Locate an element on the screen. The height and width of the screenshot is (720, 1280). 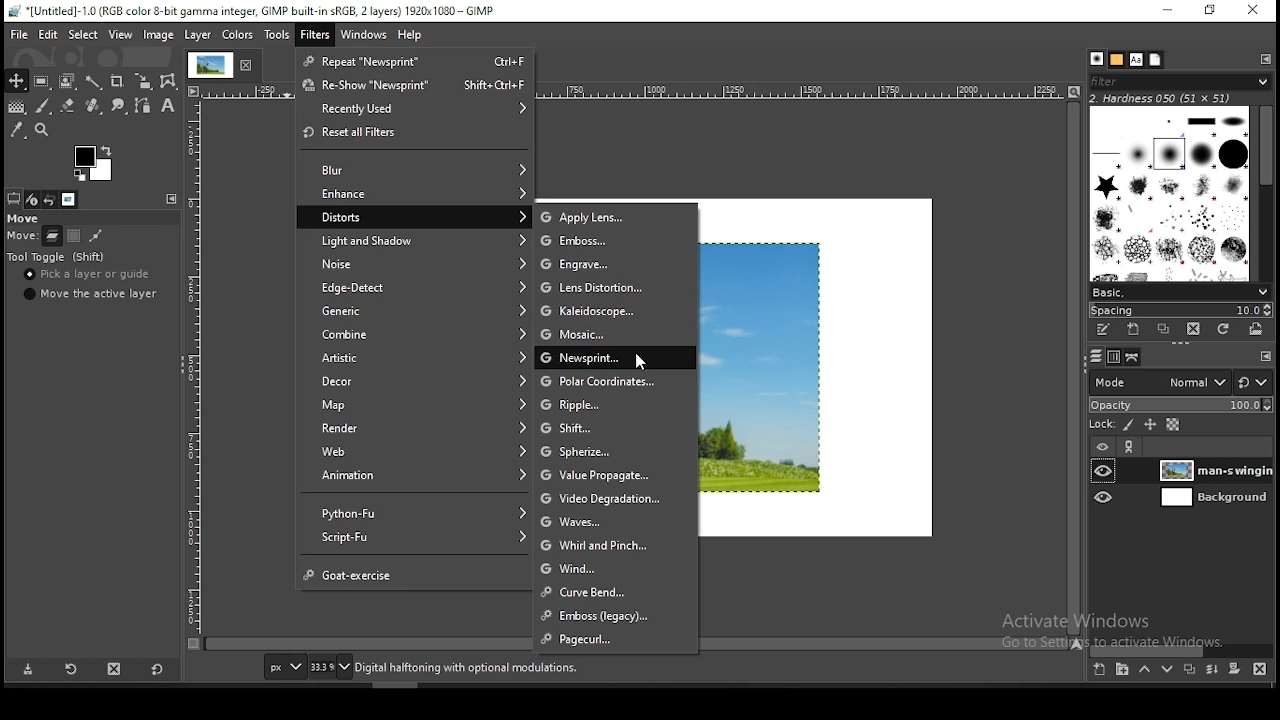
pick a layer or guide is located at coordinates (93, 276).